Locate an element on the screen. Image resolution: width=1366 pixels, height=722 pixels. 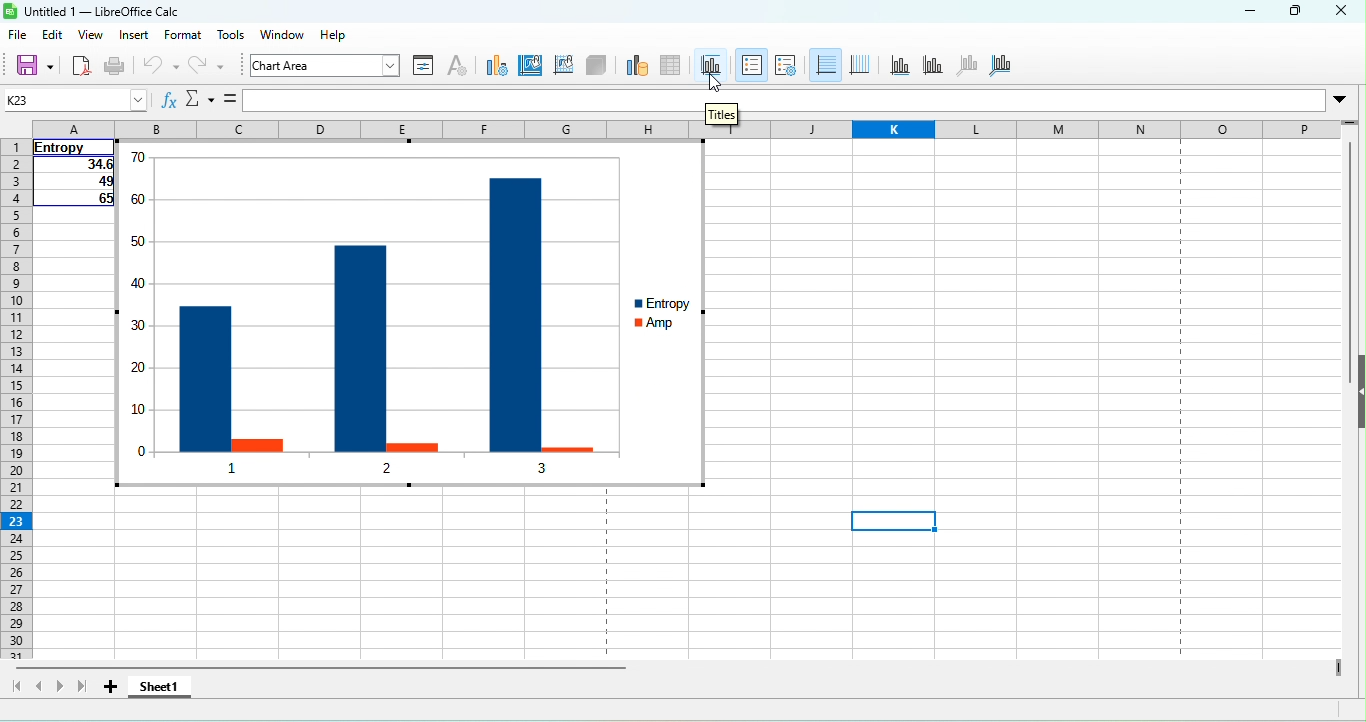
rows is located at coordinates (14, 401).